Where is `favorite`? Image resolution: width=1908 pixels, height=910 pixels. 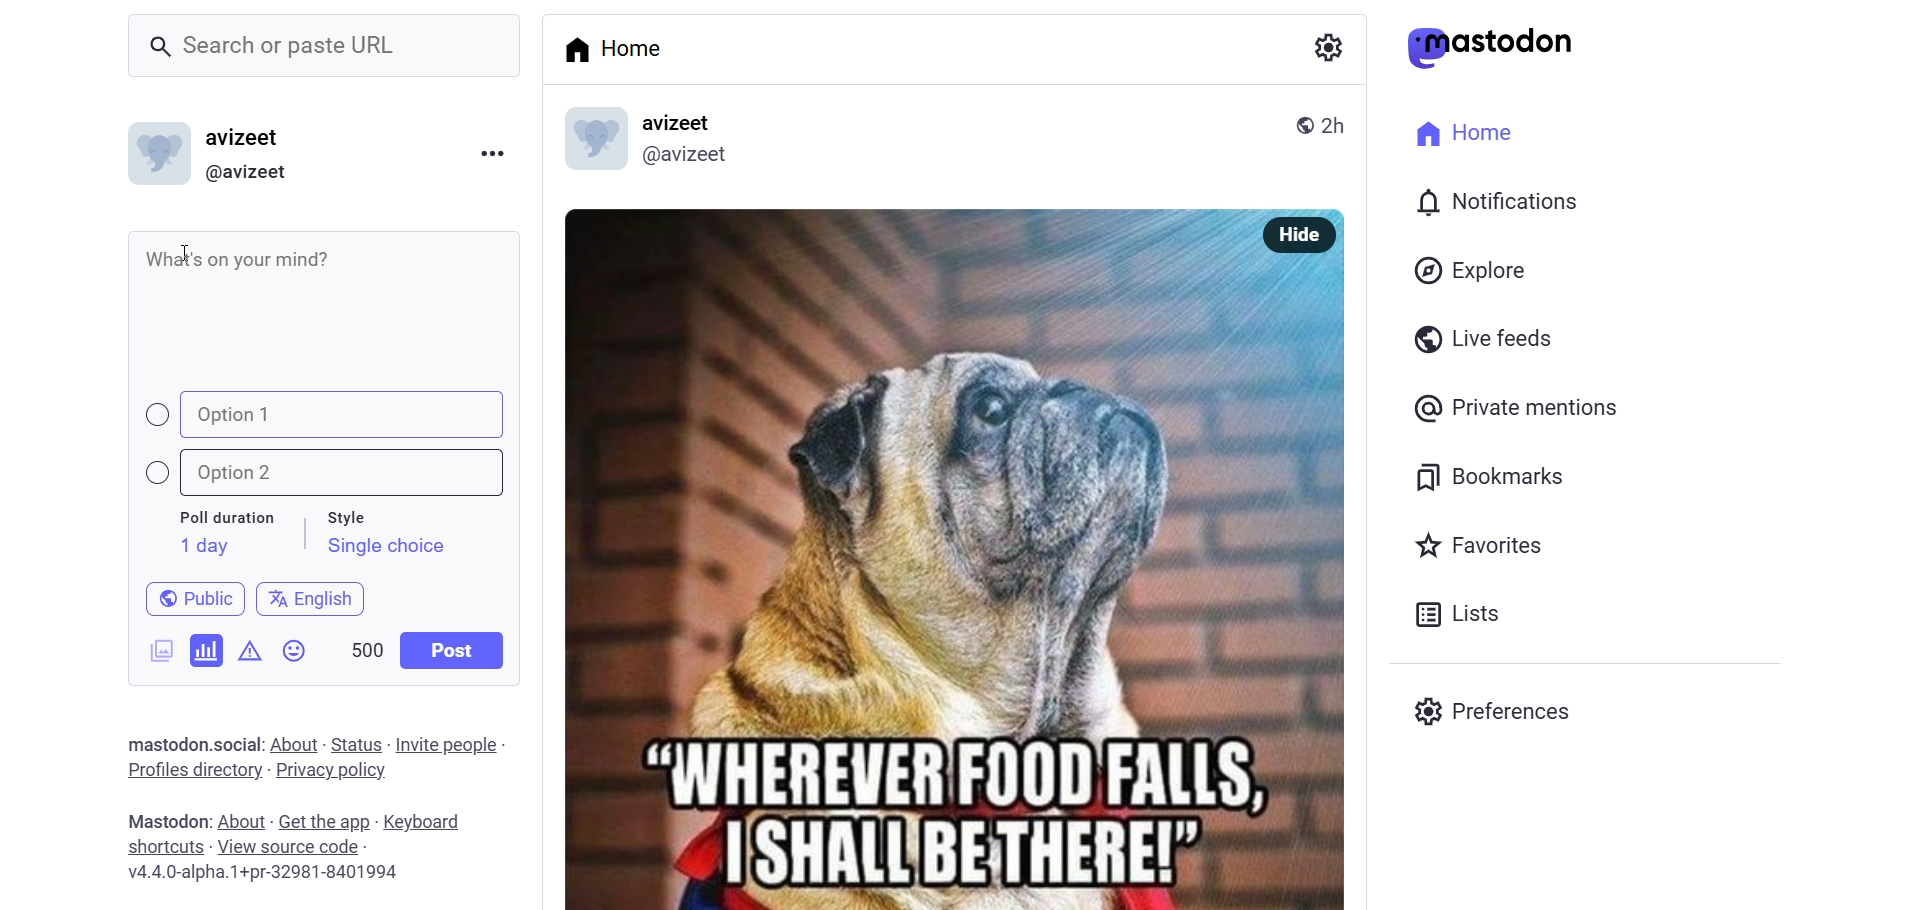 favorite is located at coordinates (1476, 548).